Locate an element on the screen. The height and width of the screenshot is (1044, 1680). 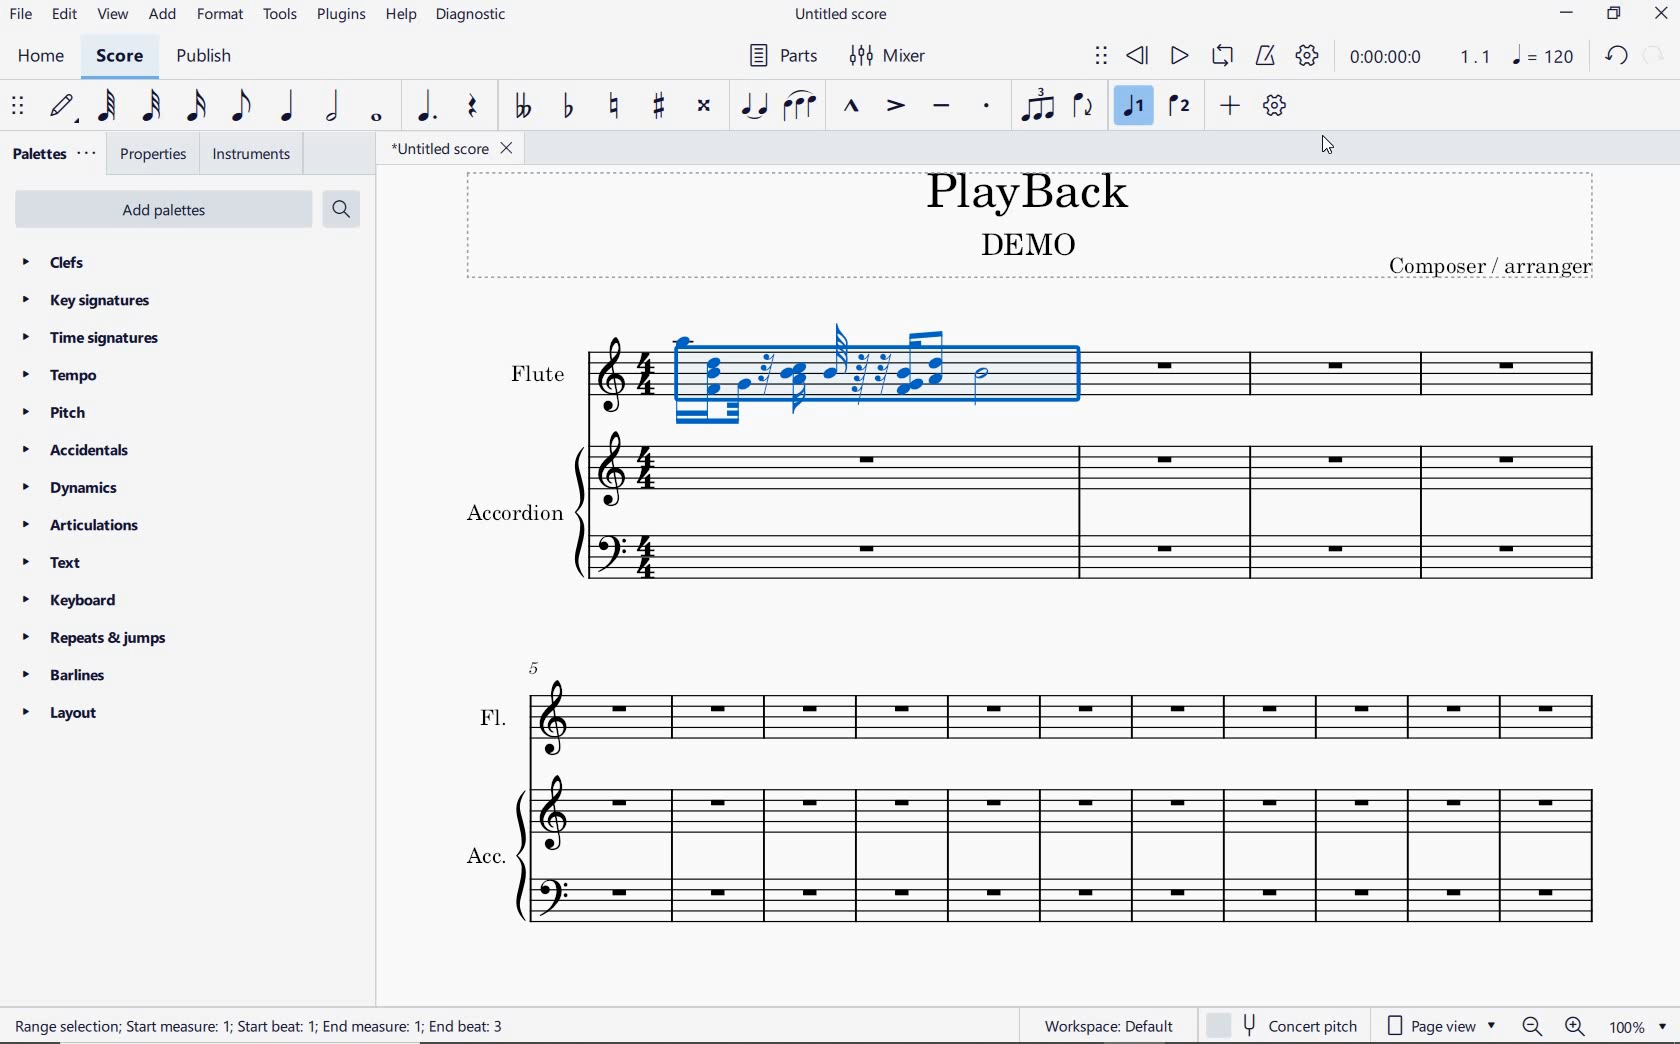
tenuto is located at coordinates (941, 107).